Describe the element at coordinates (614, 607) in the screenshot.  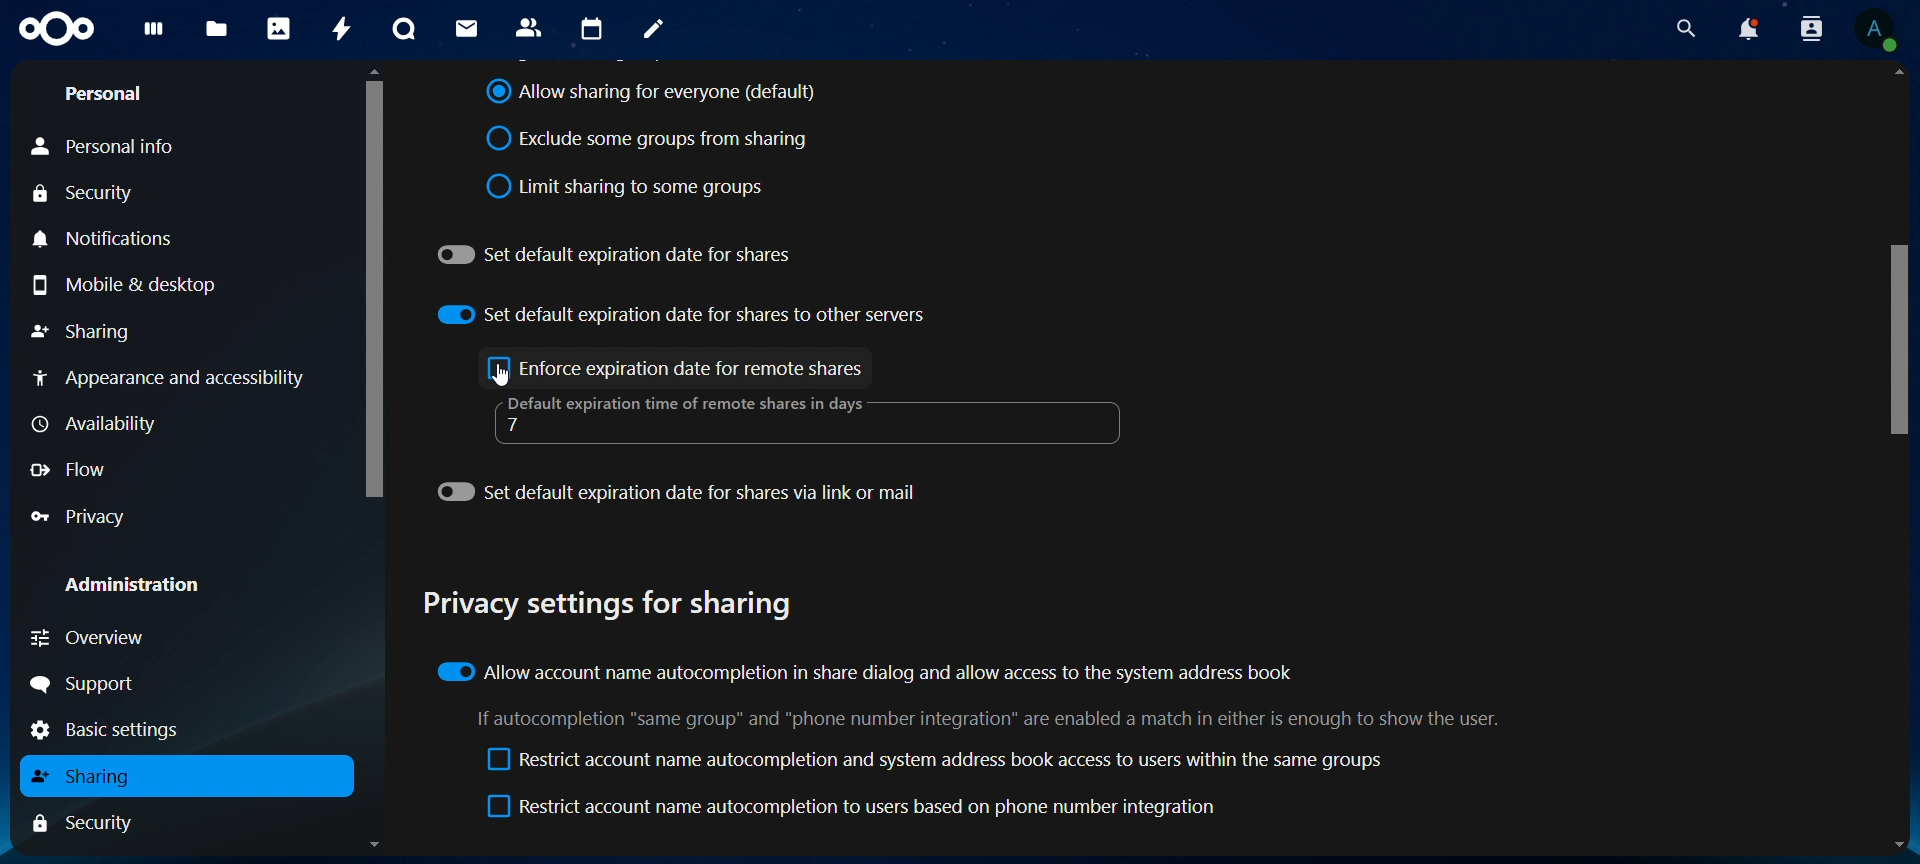
I see `Privacy settings for sharing` at that location.